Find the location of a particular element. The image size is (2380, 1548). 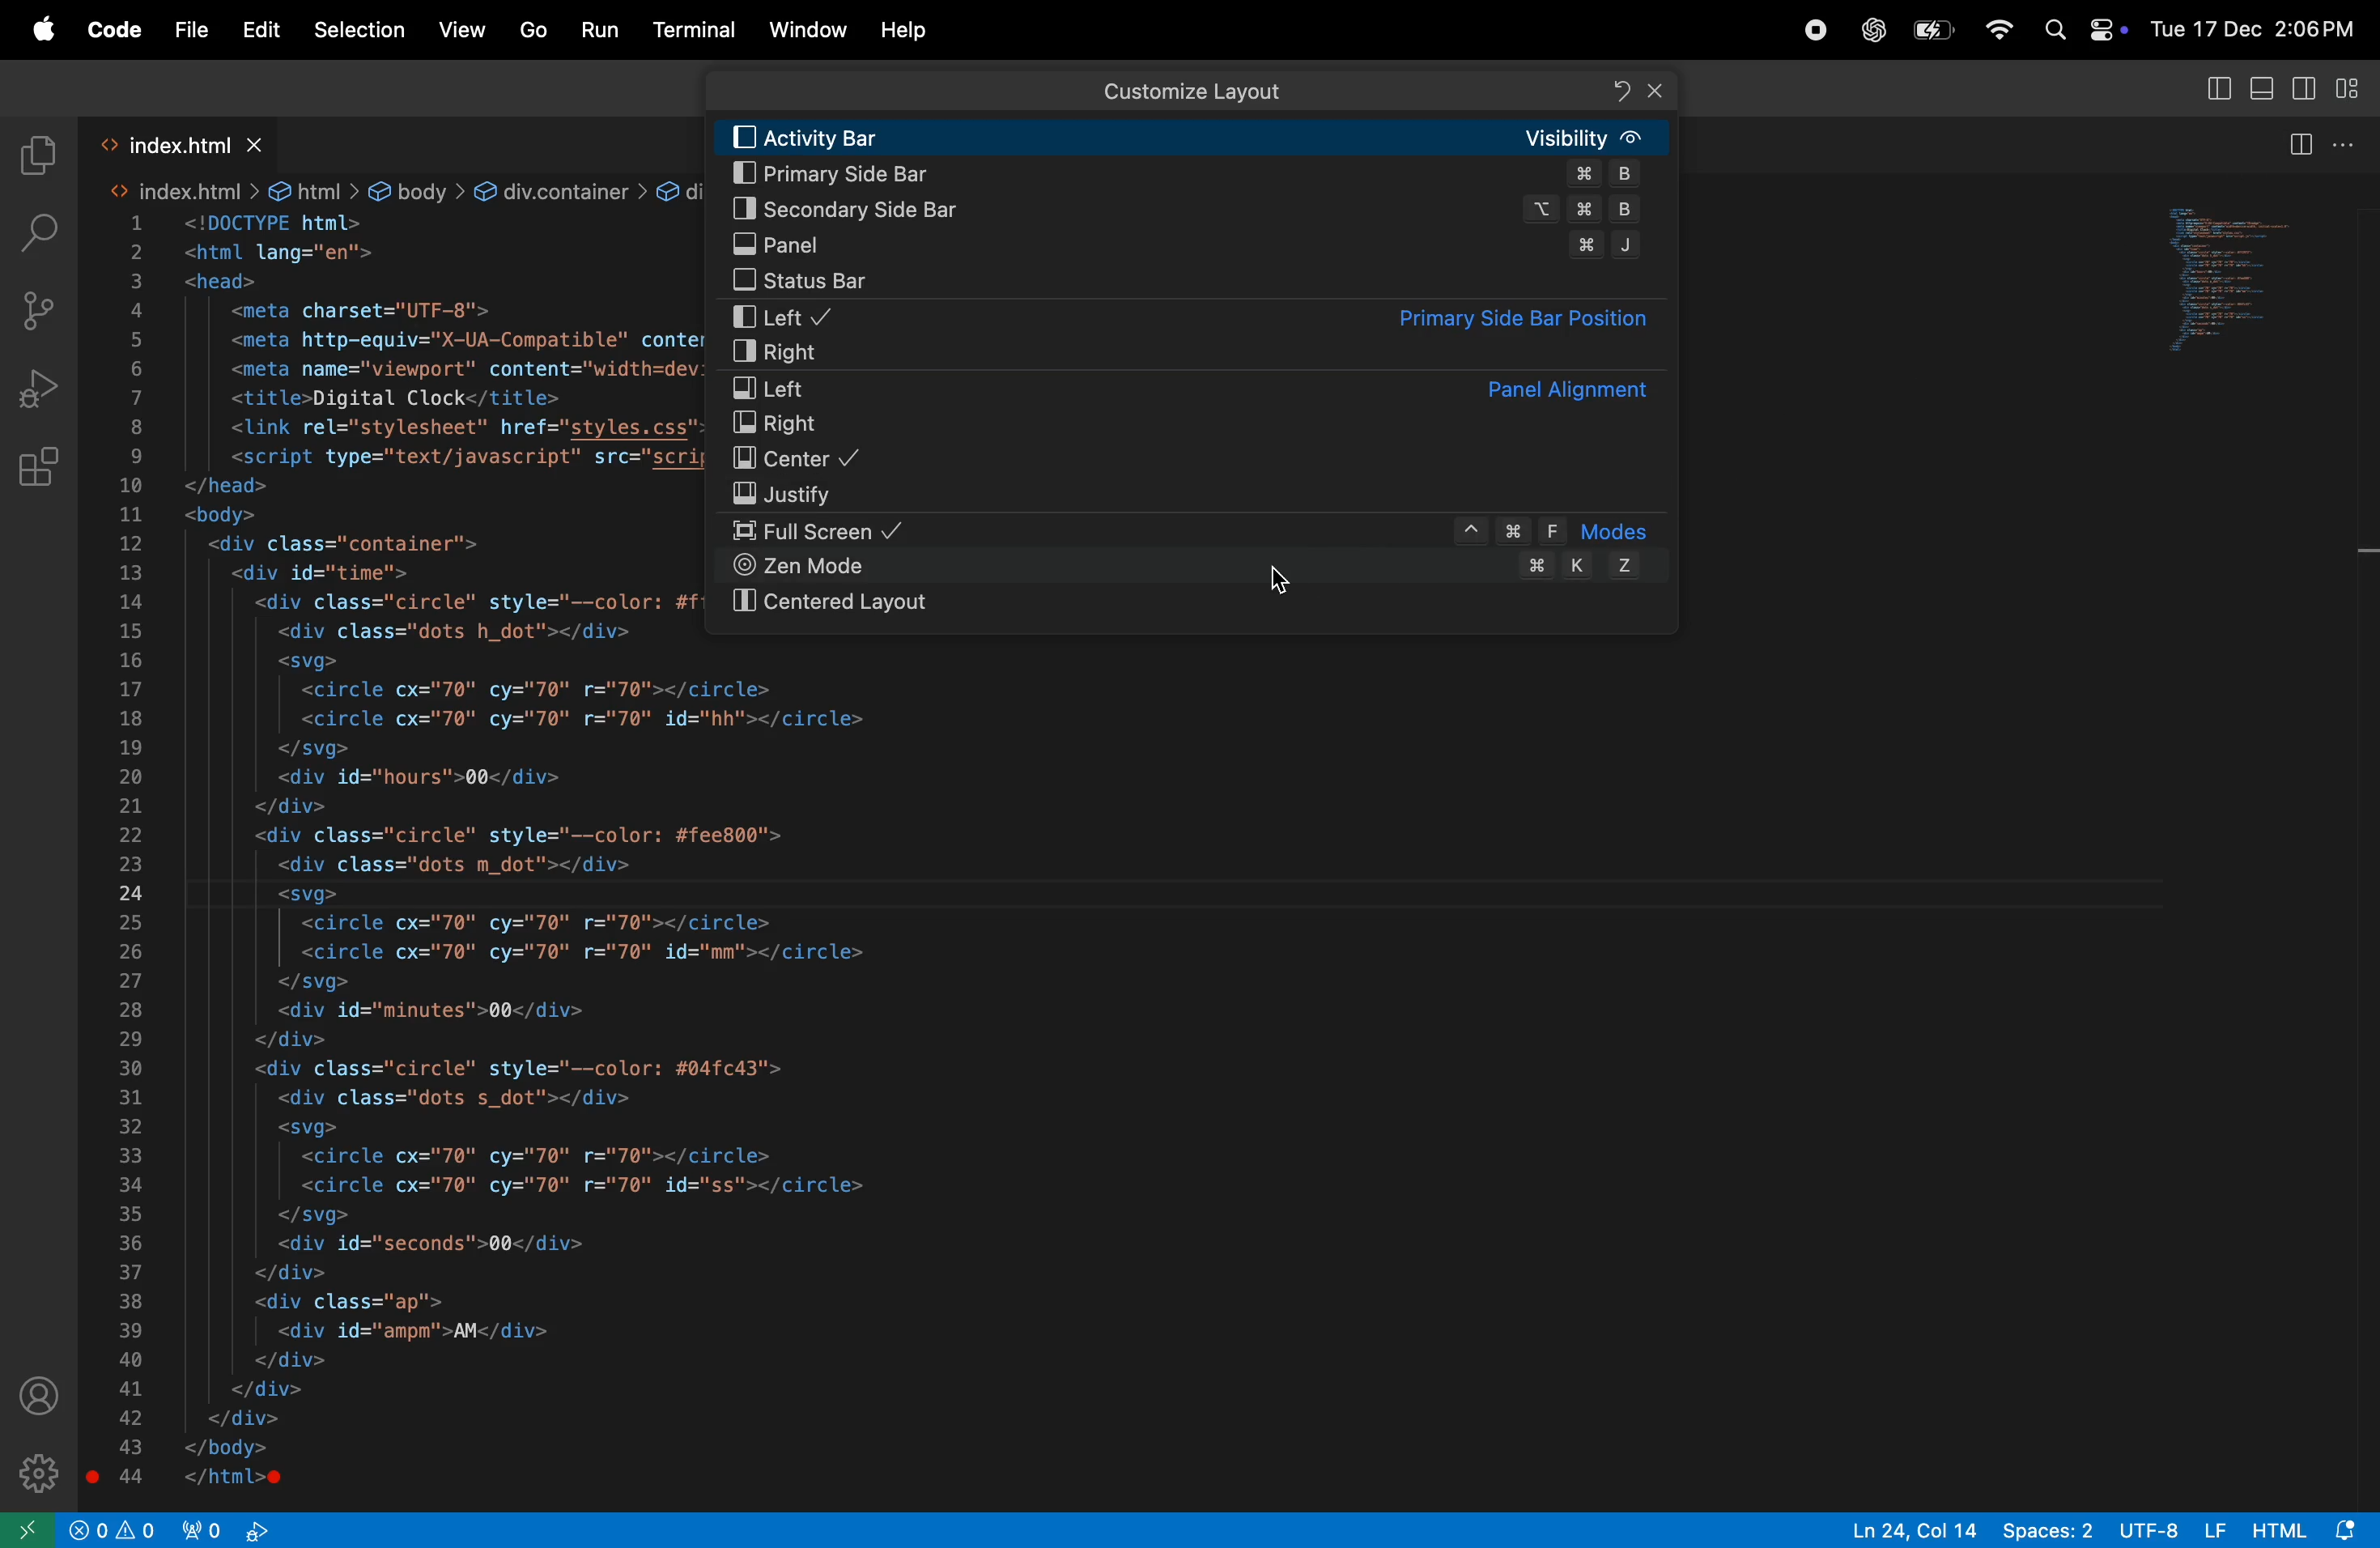

<> index.html > @ html > & body > & div.container > is located at coordinates (378, 192).